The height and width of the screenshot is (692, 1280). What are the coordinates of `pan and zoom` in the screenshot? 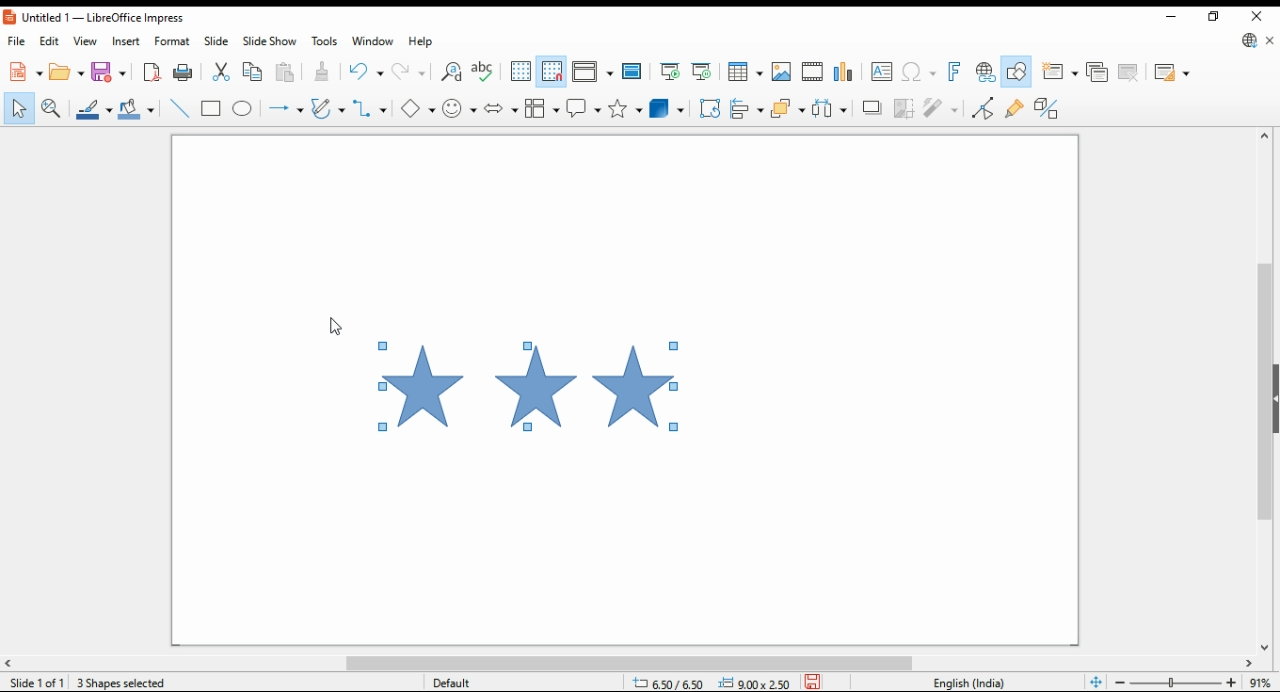 It's located at (52, 108).